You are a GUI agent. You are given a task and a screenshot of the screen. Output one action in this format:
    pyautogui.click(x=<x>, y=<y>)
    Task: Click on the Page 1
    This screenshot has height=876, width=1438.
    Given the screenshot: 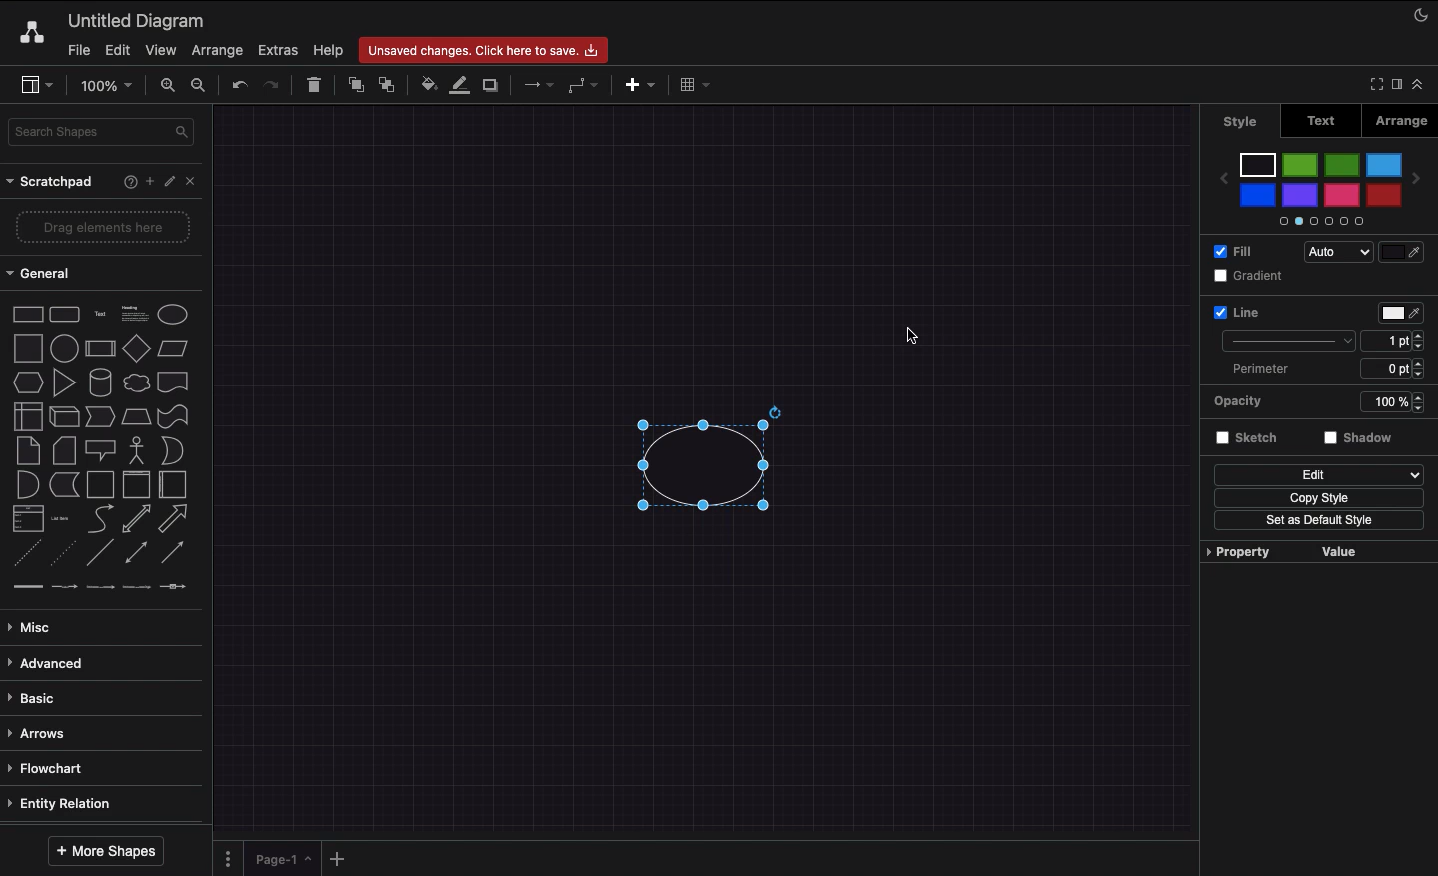 What is the action you would take?
    pyautogui.click(x=280, y=857)
    